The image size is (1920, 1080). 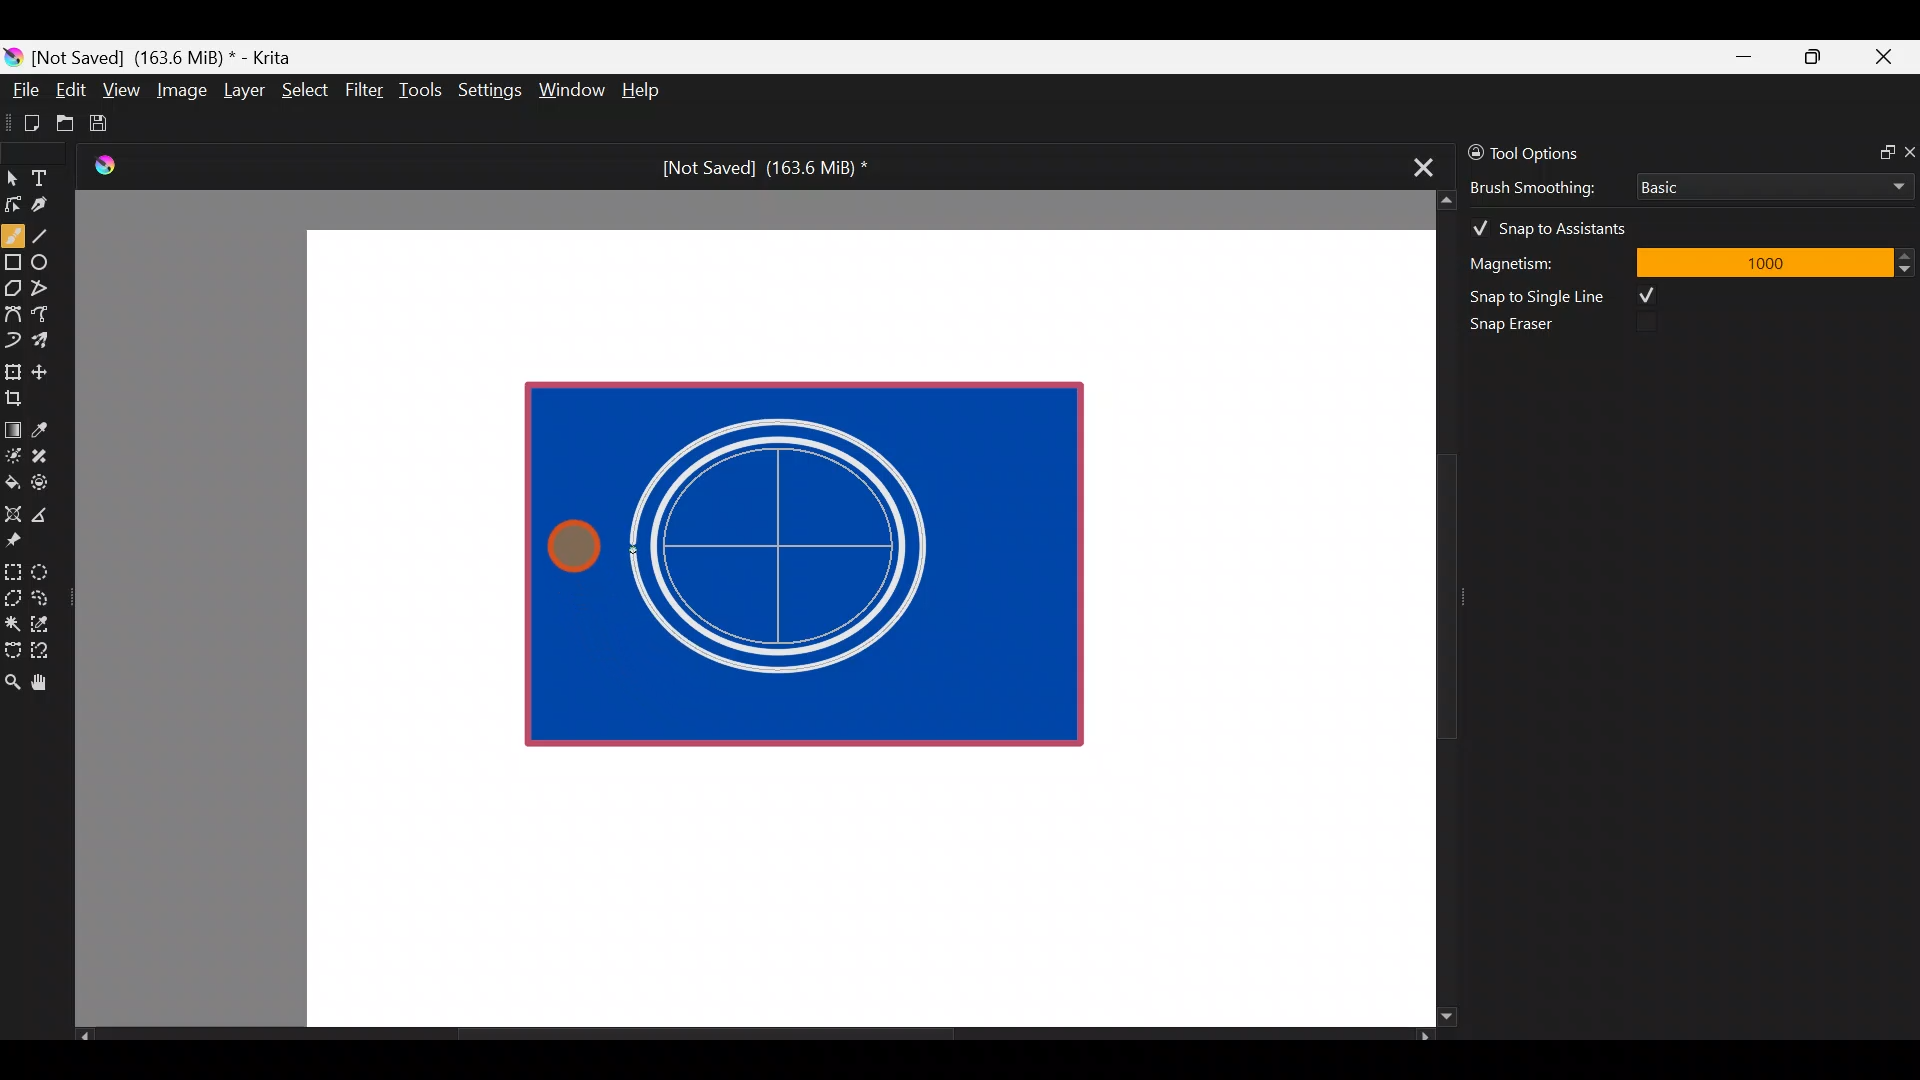 What do you see at coordinates (20, 397) in the screenshot?
I see `Crop the image to an area` at bounding box center [20, 397].